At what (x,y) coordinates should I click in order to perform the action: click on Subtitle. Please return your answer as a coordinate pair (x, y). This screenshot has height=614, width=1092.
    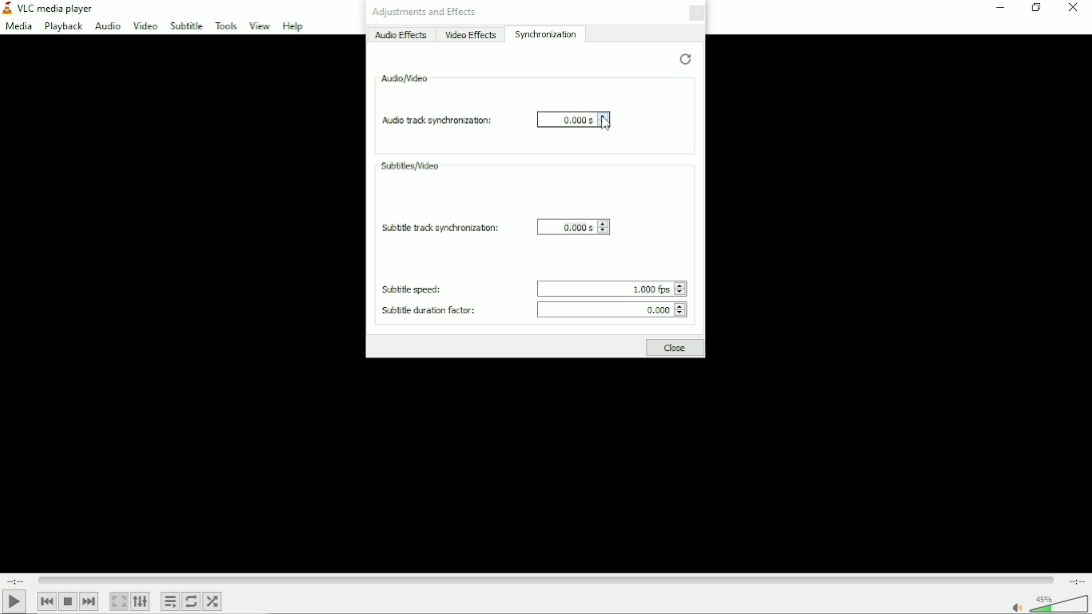
    Looking at the image, I should click on (186, 25).